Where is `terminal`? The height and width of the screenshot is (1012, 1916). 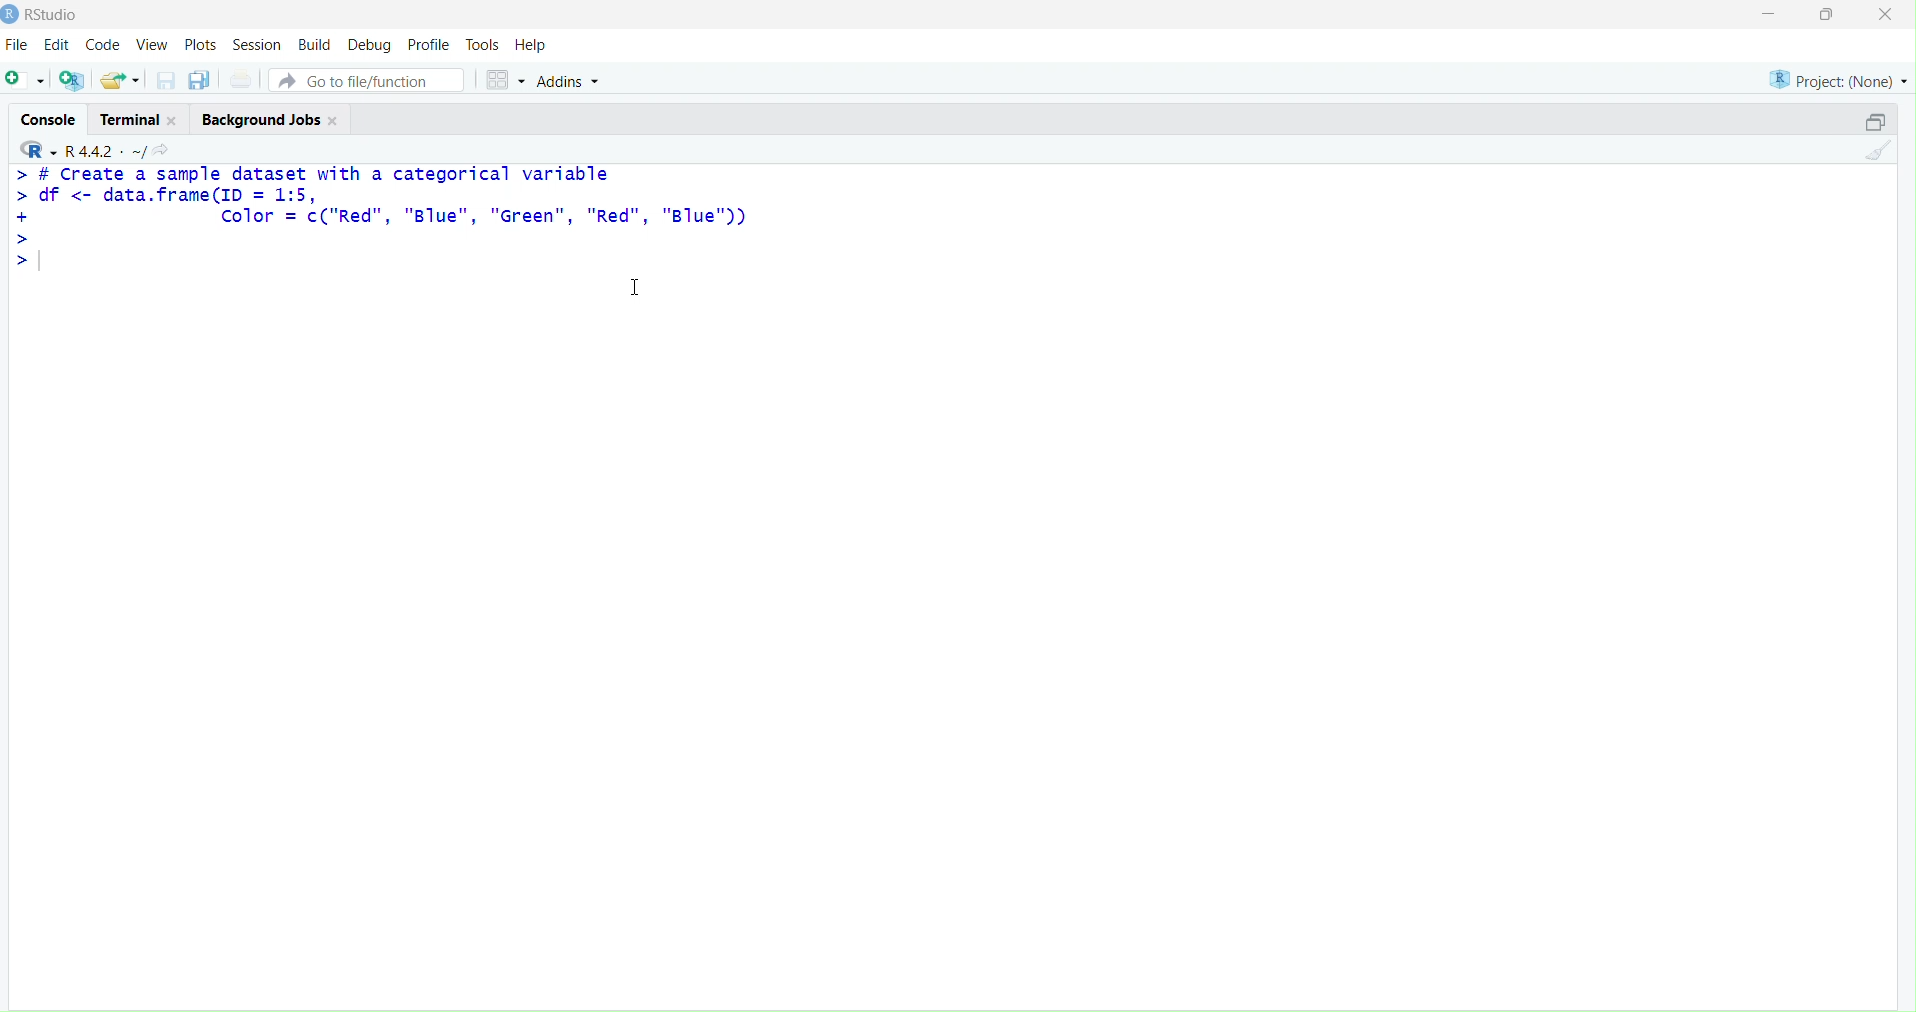
terminal is located at coordinates (129, 121).